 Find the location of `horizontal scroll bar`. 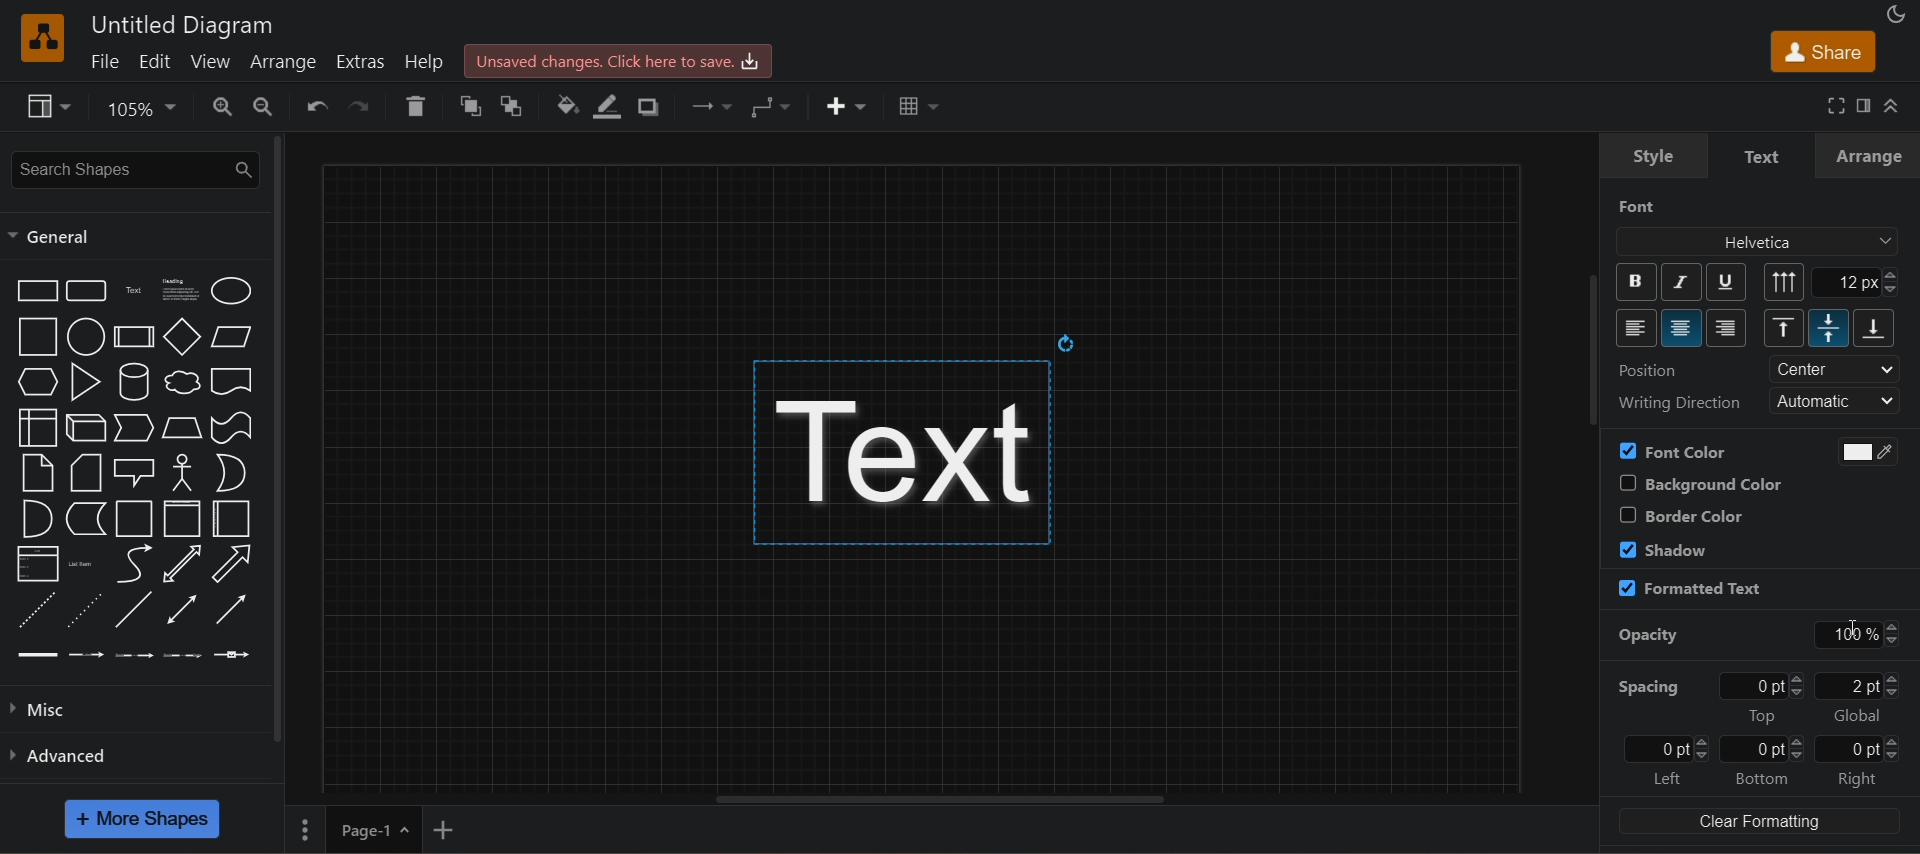

horizontal scroll bar is located at coordinates (921, 799).